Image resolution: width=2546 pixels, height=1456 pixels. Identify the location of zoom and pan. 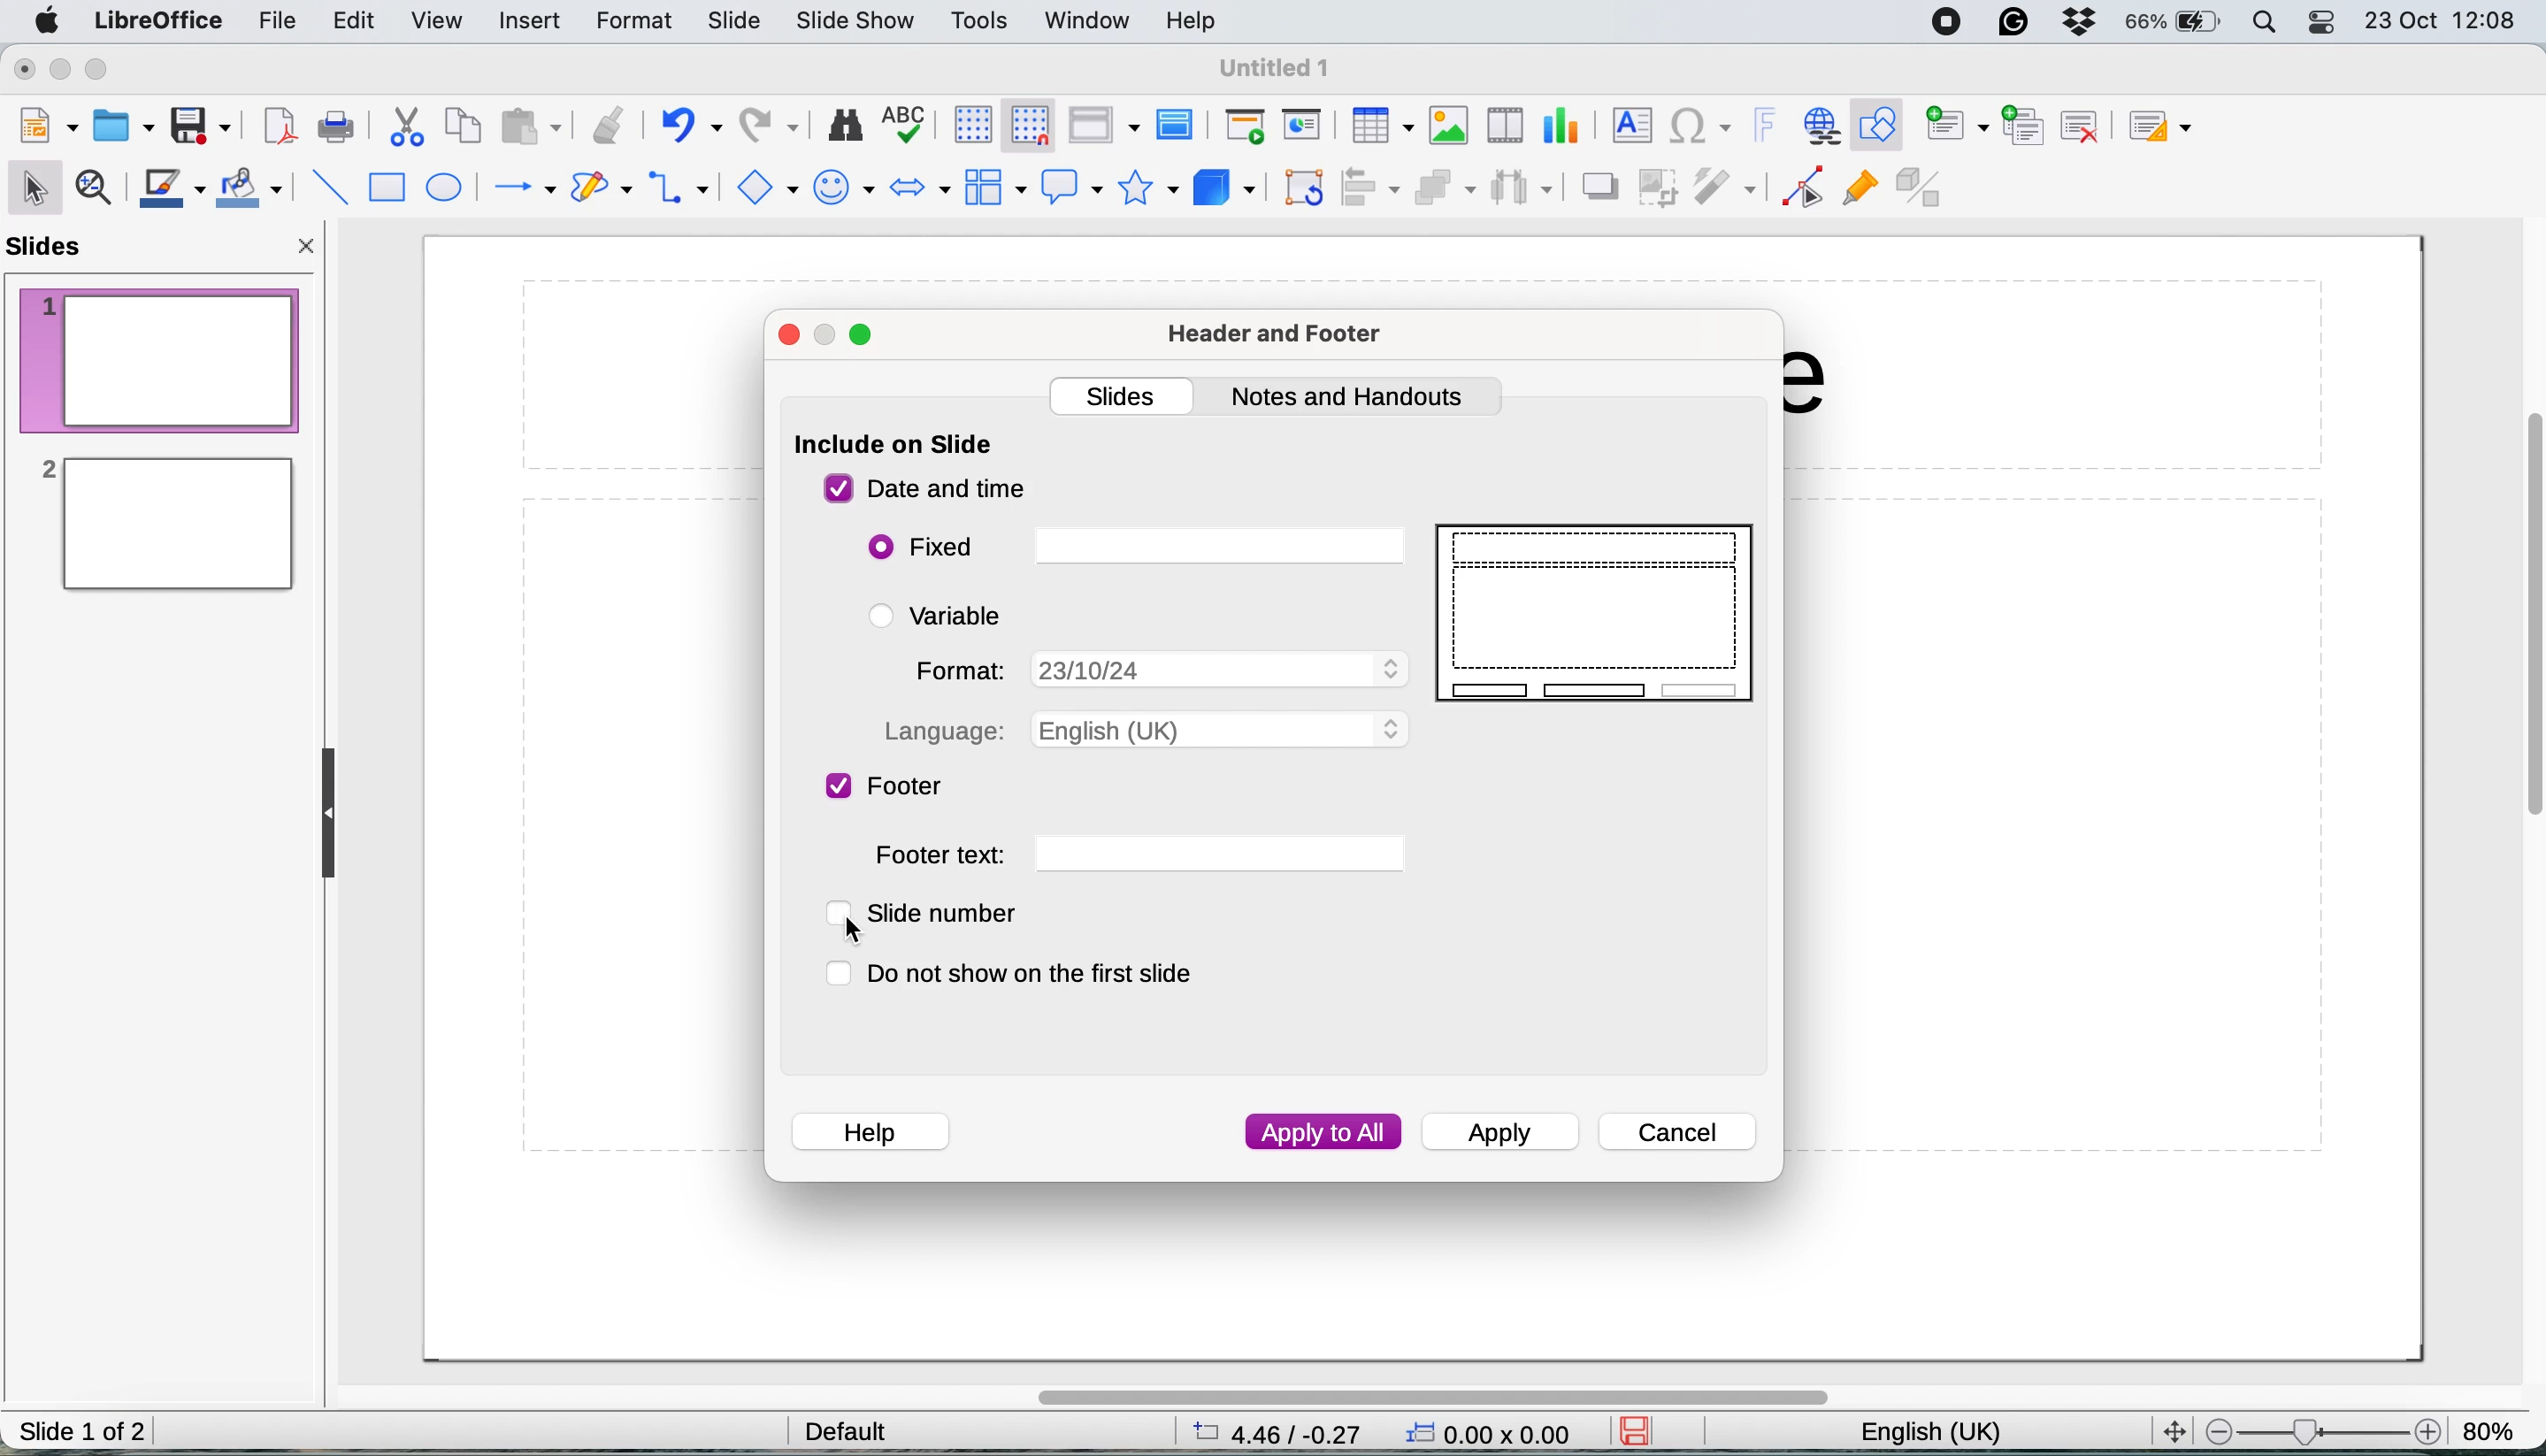
(98, 190).